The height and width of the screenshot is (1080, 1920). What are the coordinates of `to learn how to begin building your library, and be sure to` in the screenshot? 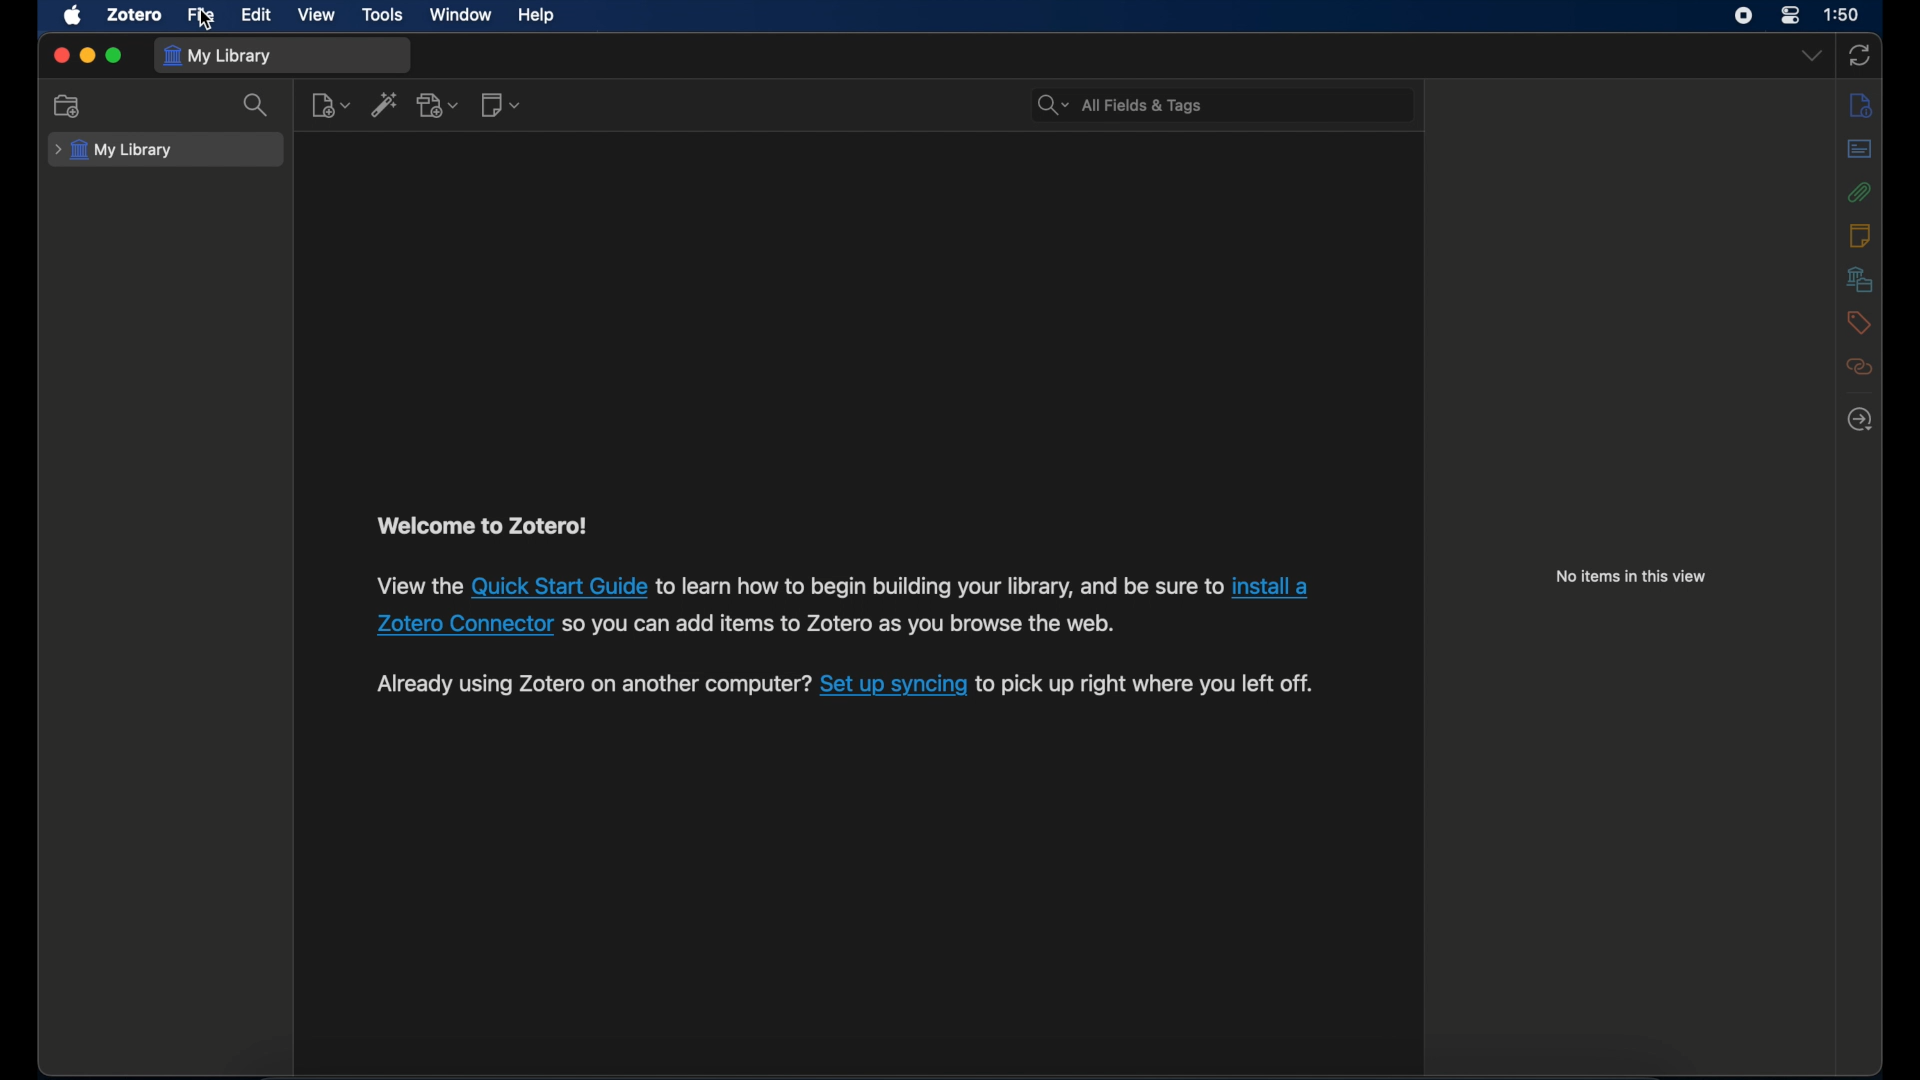 It's located at (940, 586).